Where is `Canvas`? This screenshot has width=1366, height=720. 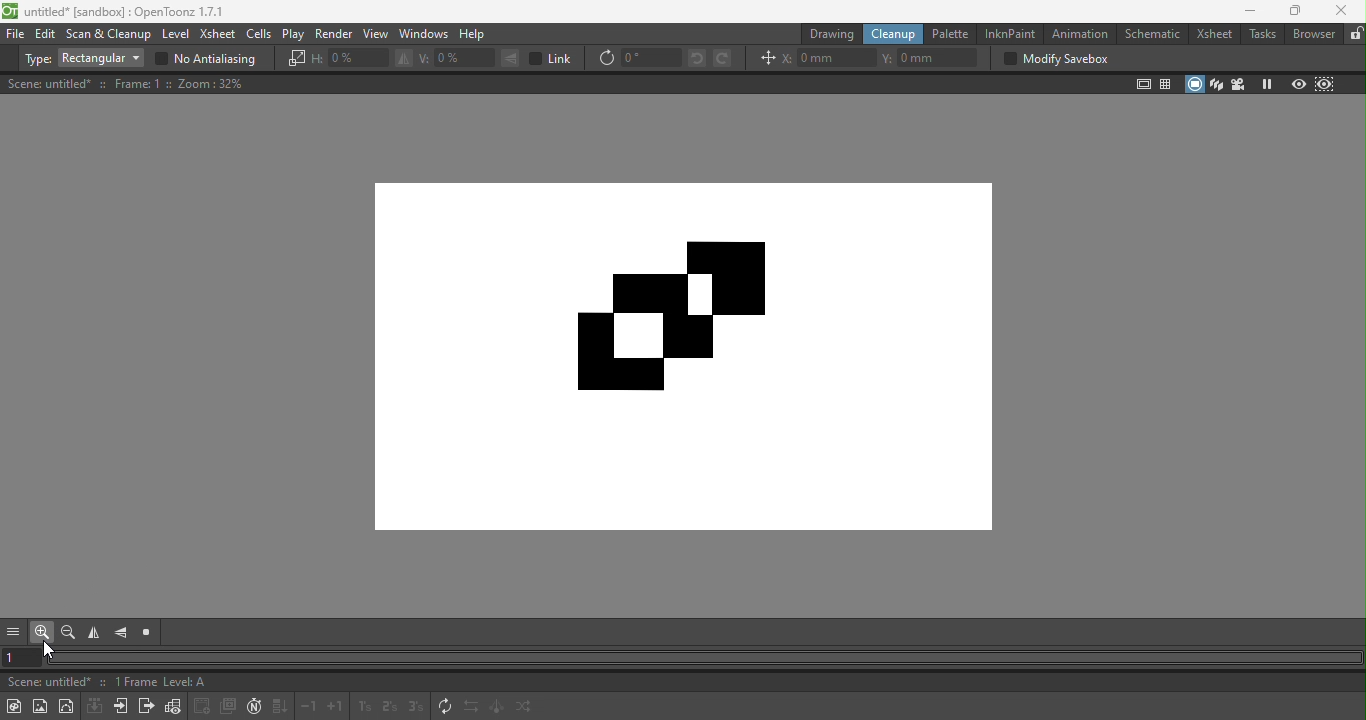 Canvas is located at coordinates (688, 344).